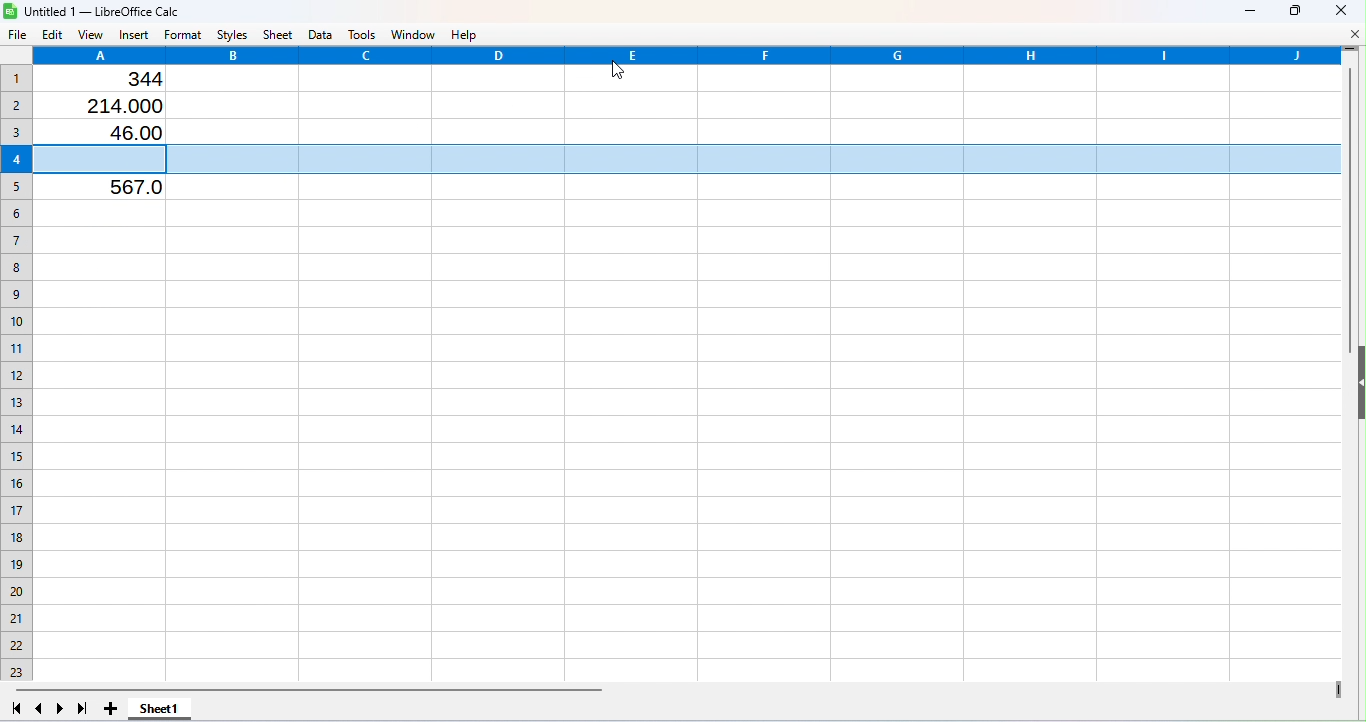 The width and height of the screenshot is (1366, 722). Describe the element at coordinates (688, 55) in the screenshot. I see `Columns` at that location.